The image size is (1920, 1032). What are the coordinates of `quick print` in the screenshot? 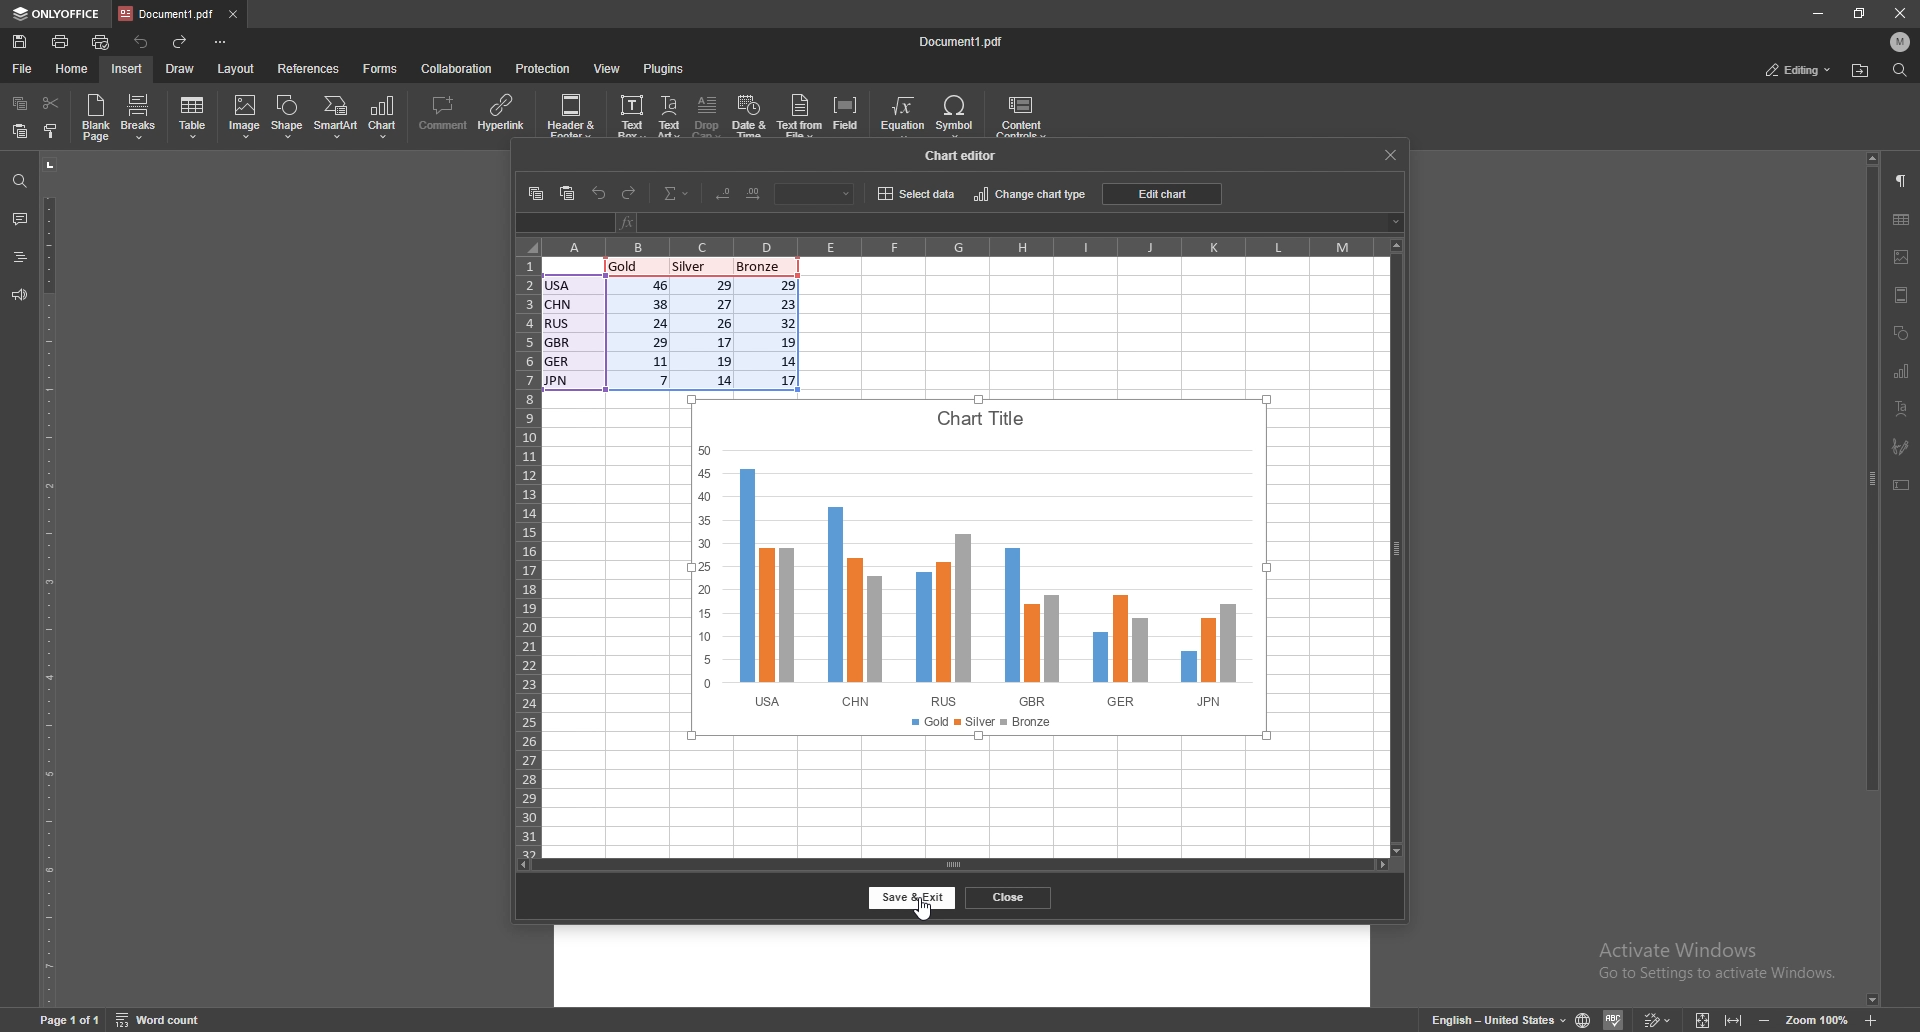 It's located at (101, 42).